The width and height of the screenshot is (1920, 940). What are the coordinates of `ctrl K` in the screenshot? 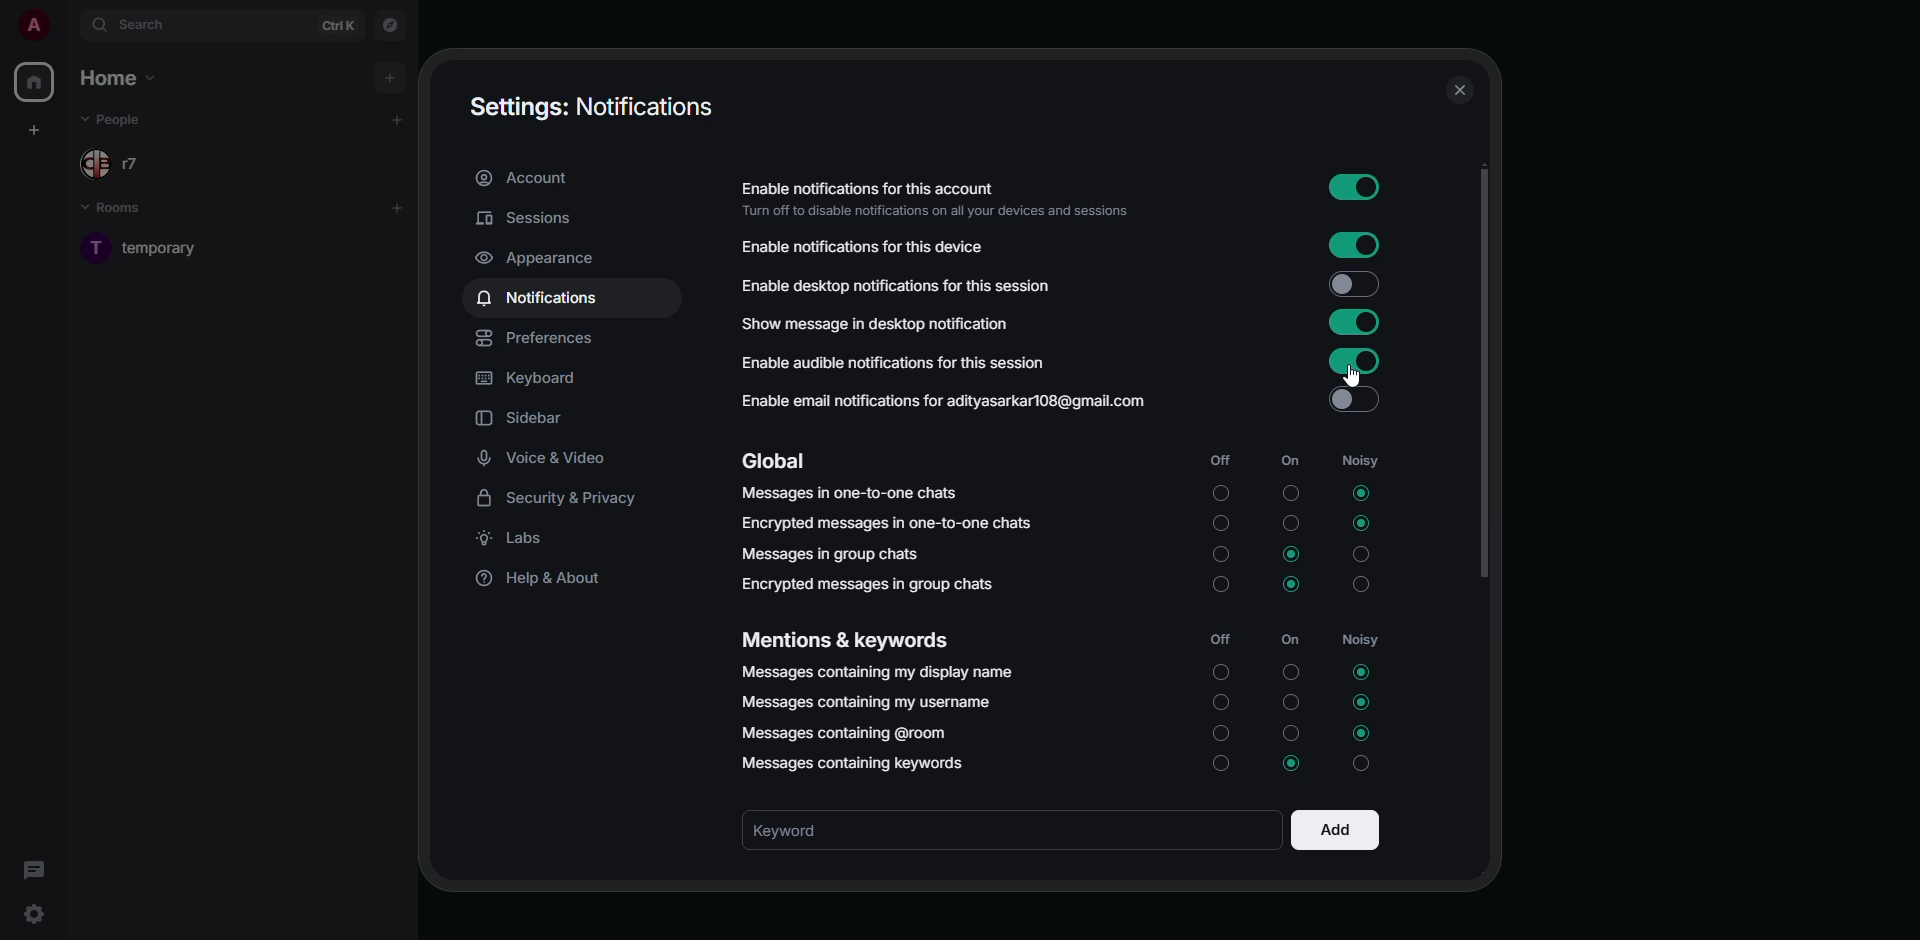 It's located at (338, 26).